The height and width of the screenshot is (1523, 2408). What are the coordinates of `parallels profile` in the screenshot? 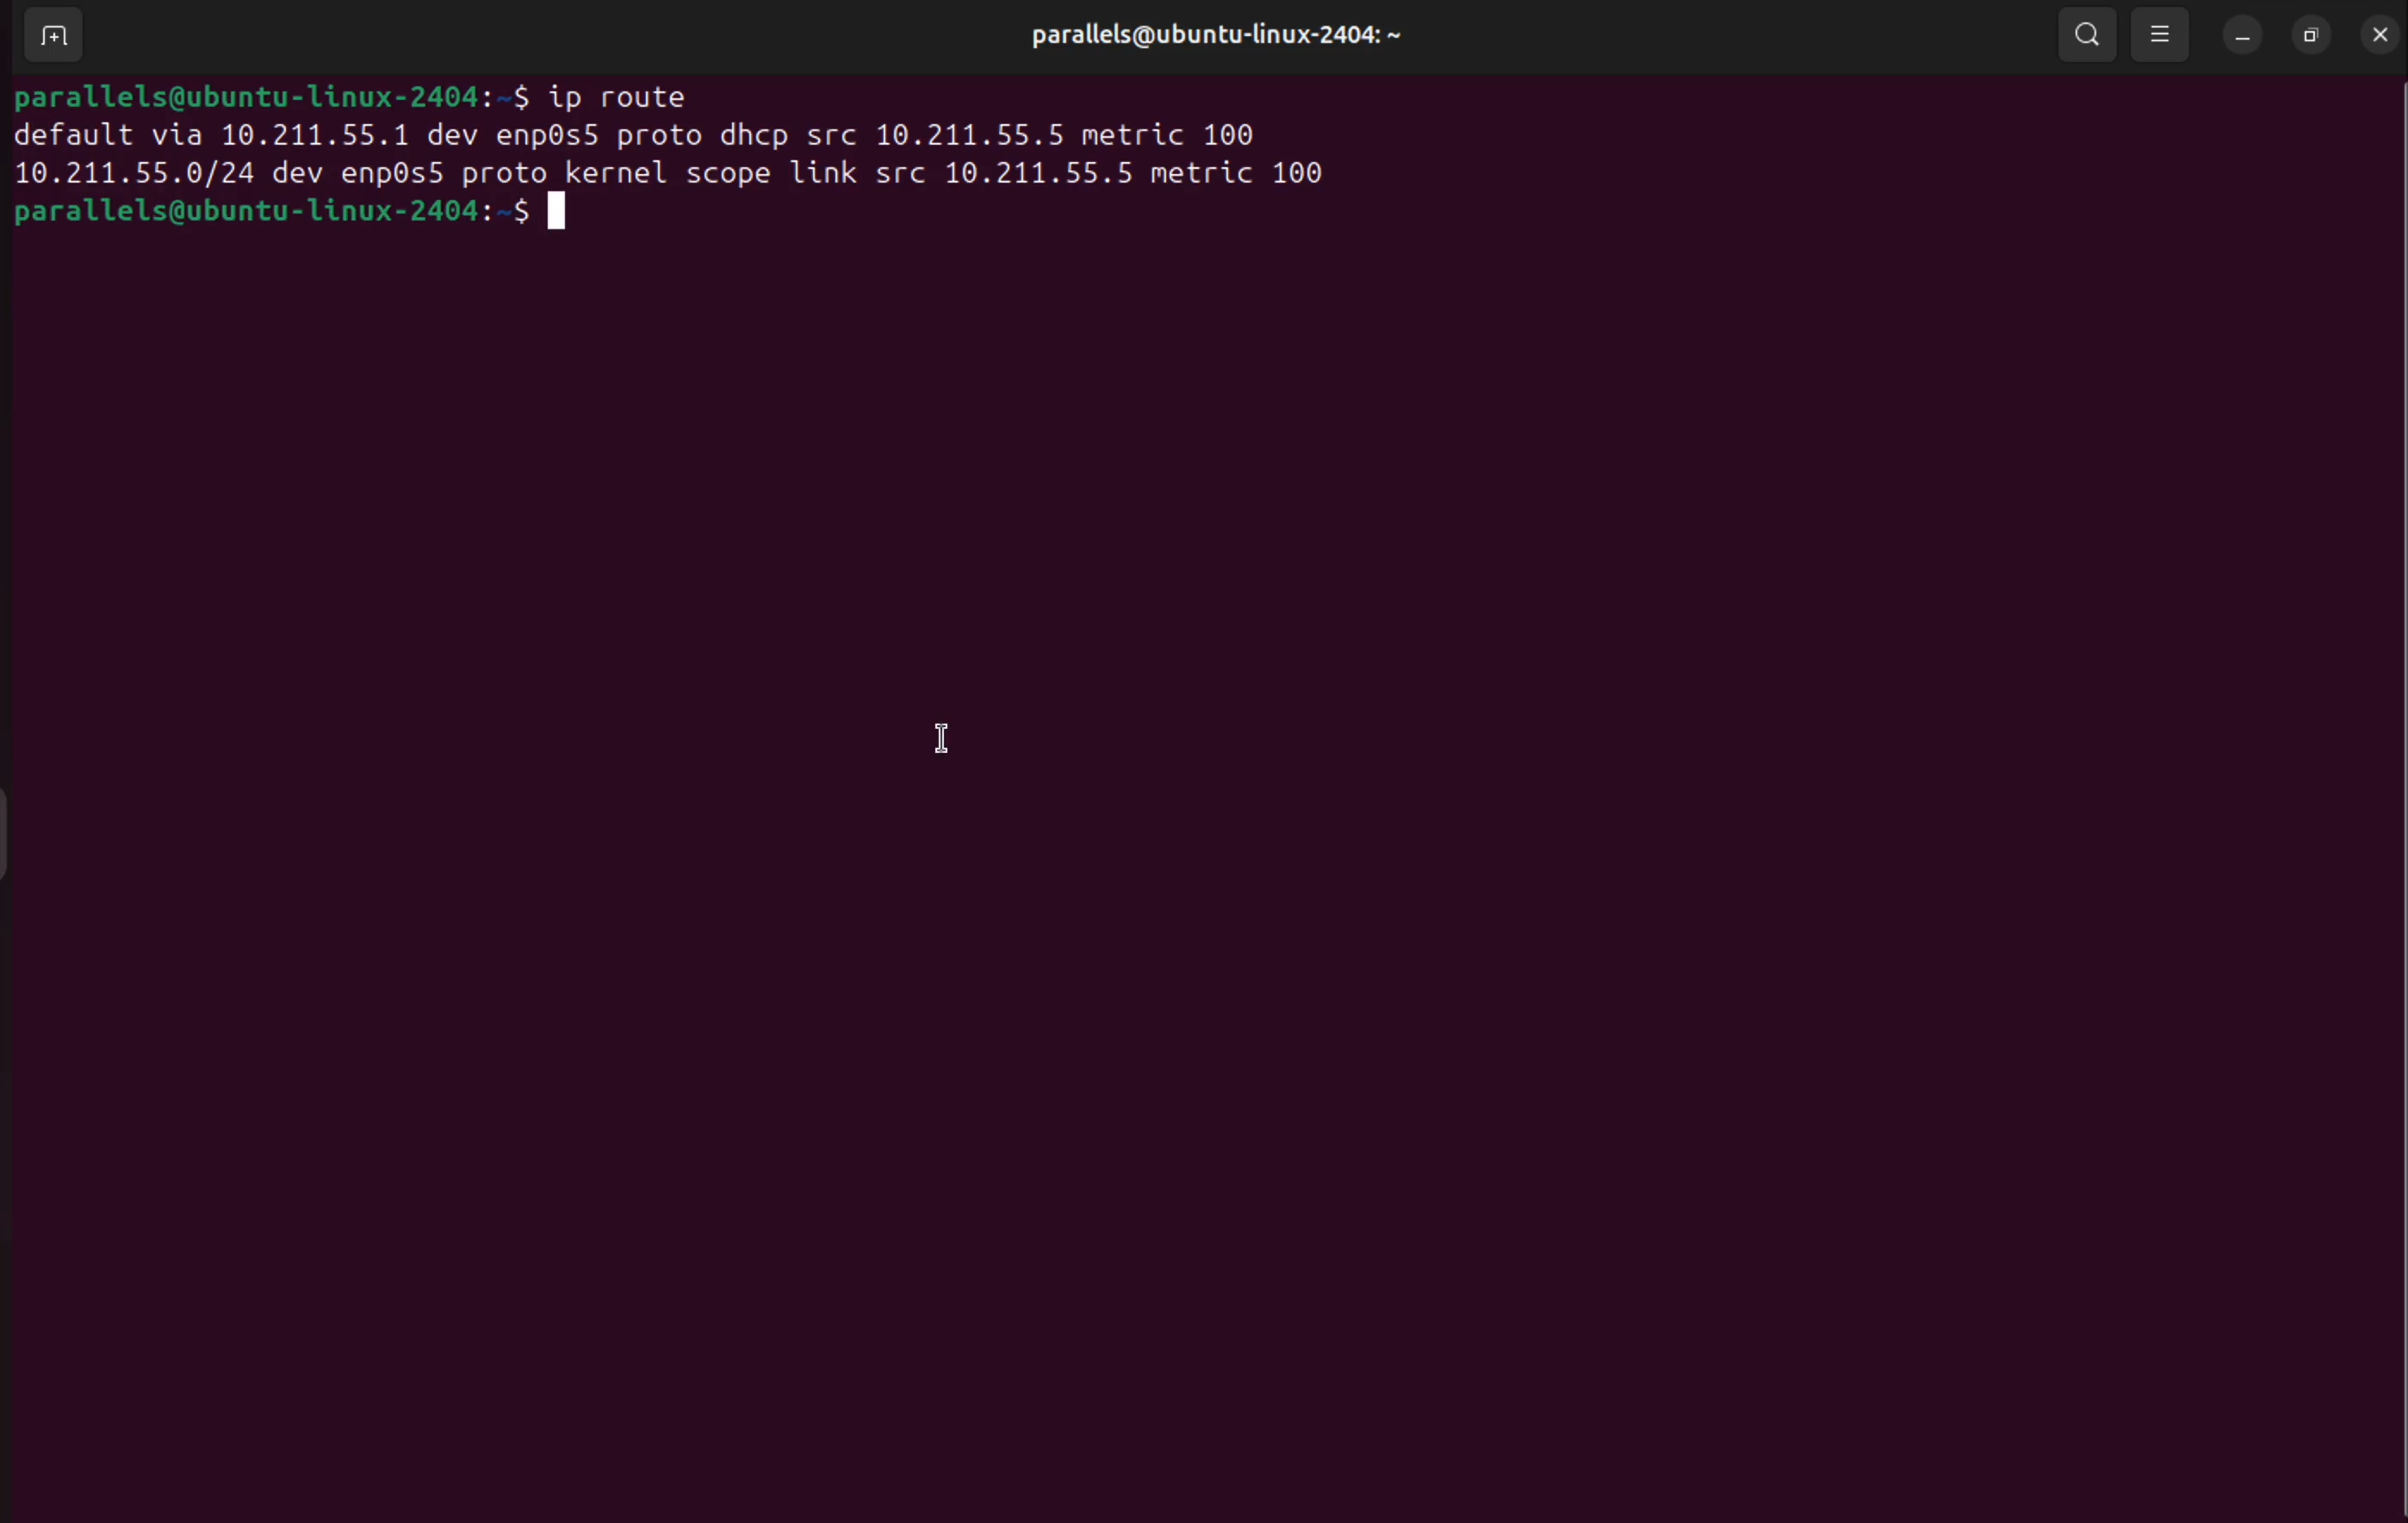 It's located at (1209, 39).